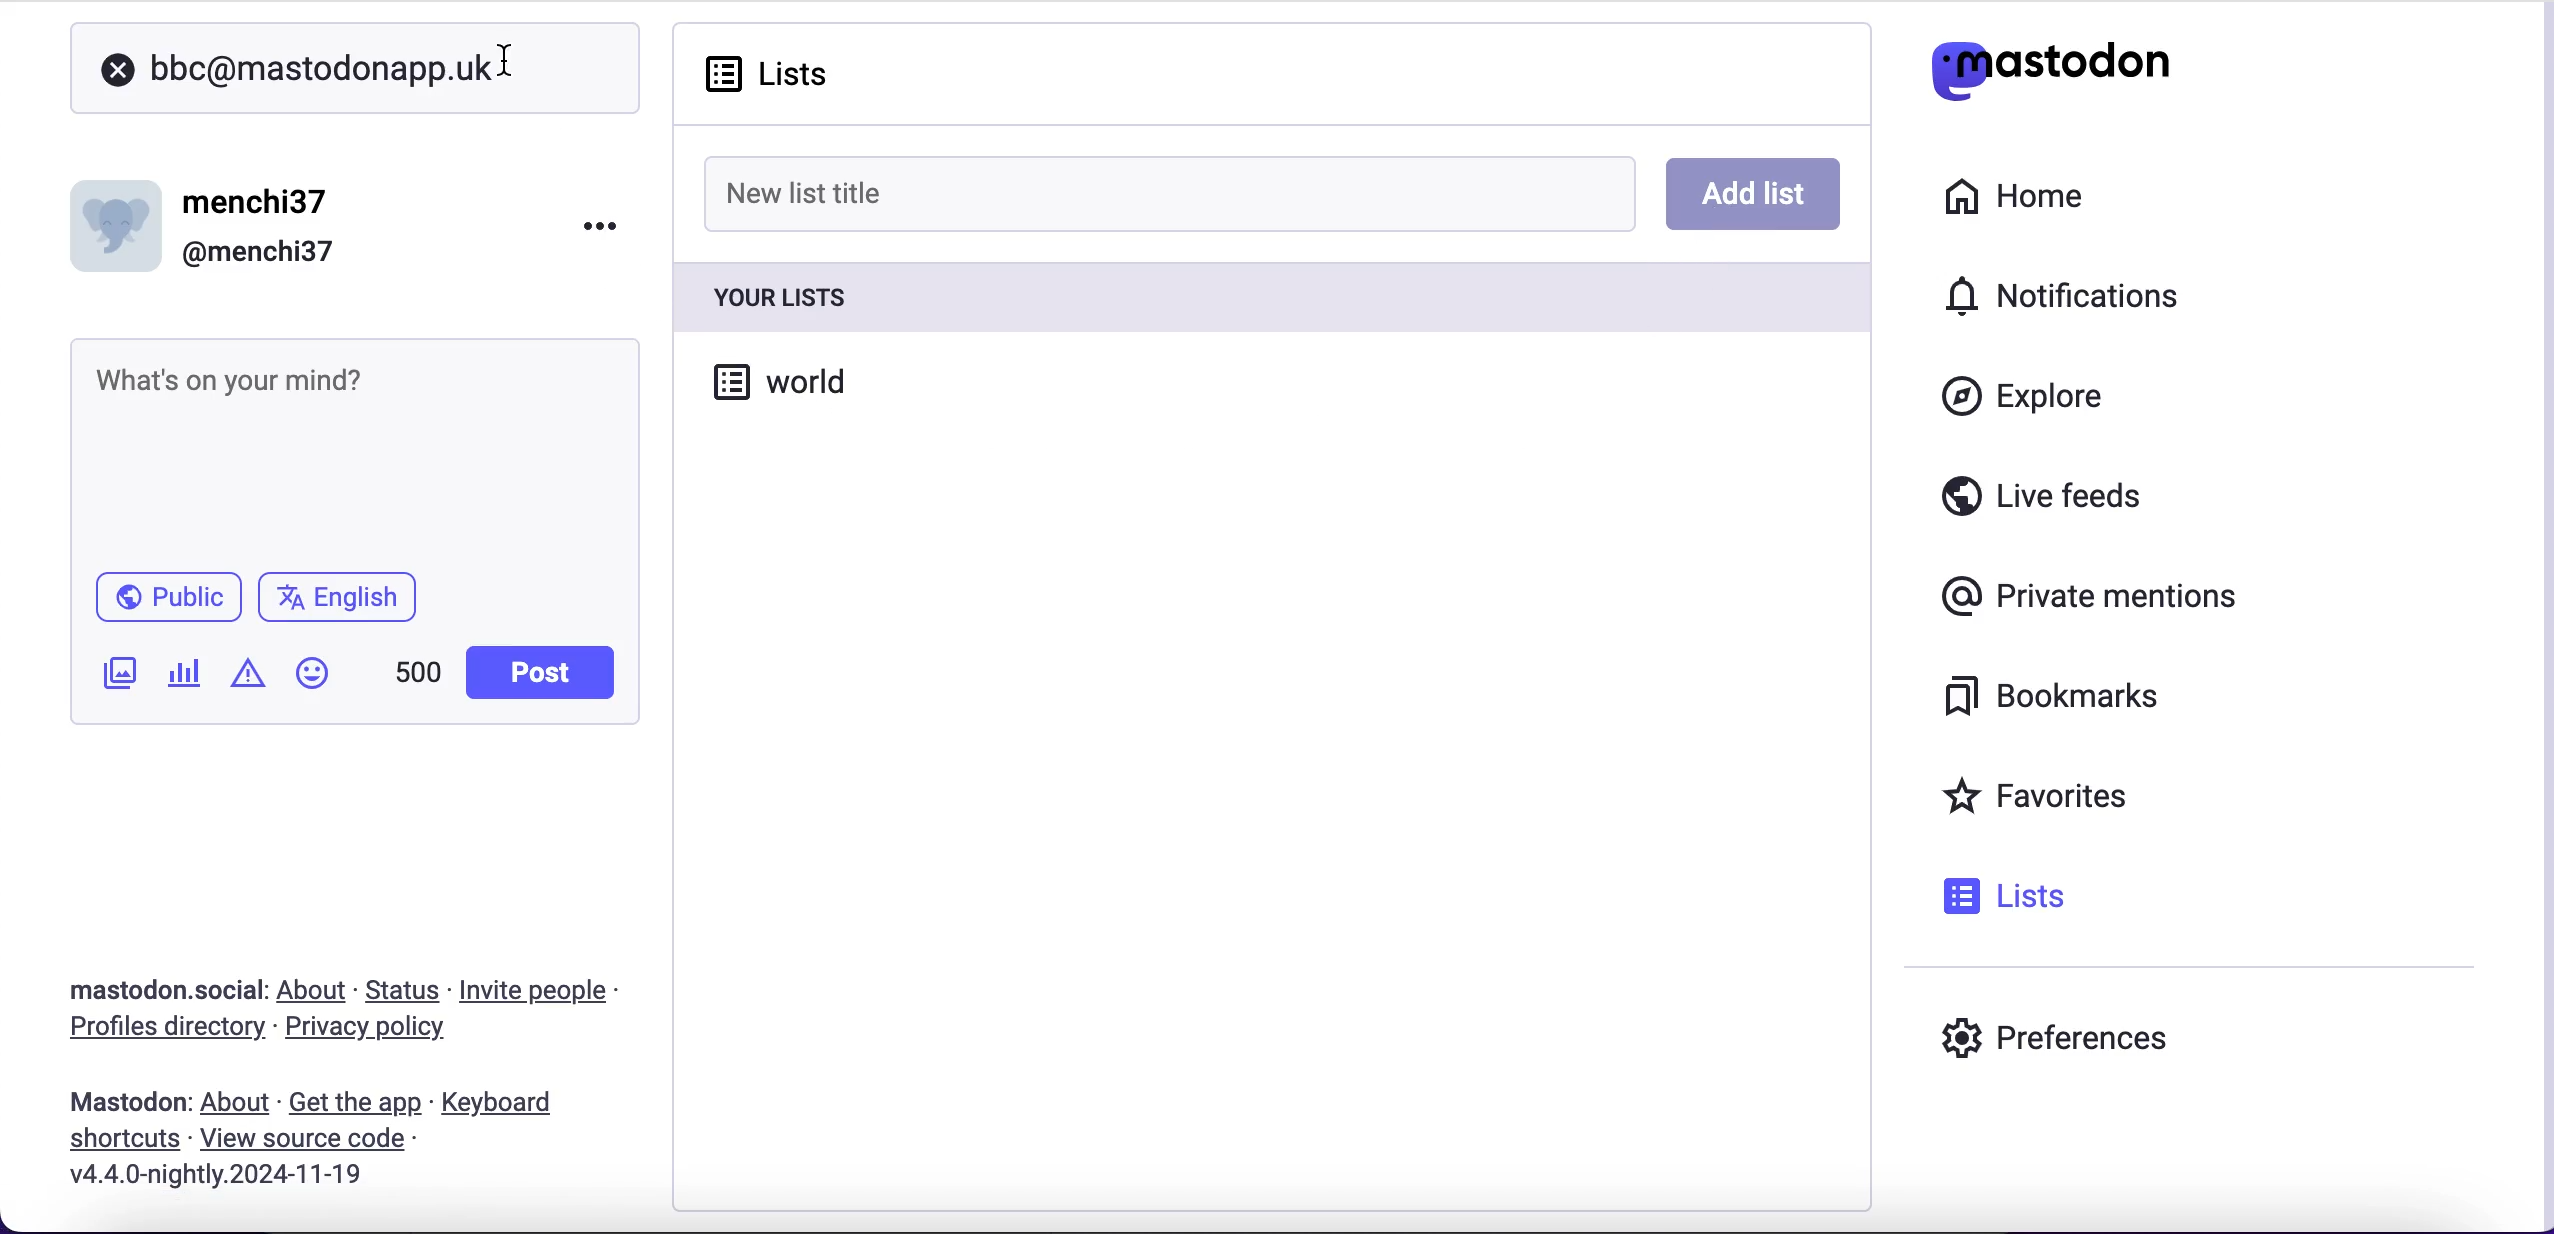 This screenshot has height=1234, width=2554. I want to click on lists, so click(2005, 895).